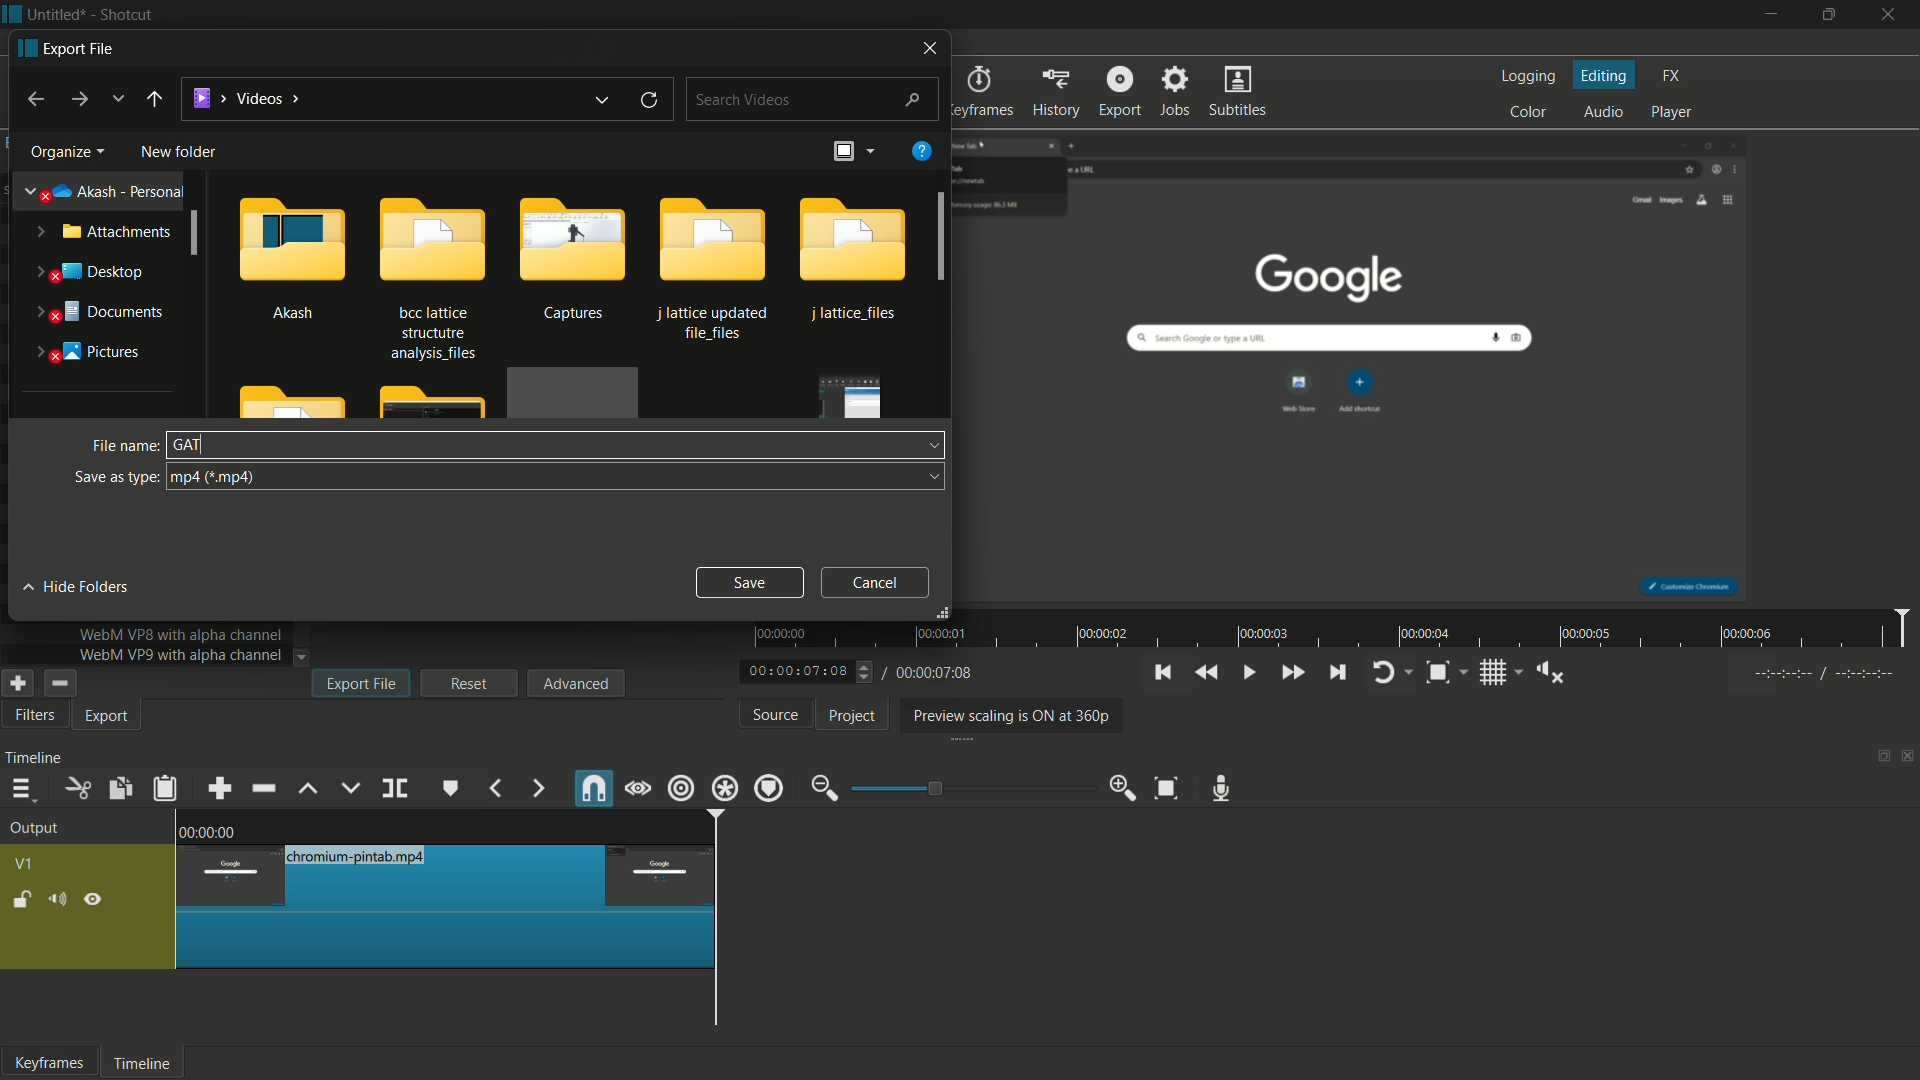 The height and width of the screenshot is (1080, 1920). What do you see at coordinates (944, 235) in the screenshot?
I see `scroll bar` at bounding box center [944, 235].